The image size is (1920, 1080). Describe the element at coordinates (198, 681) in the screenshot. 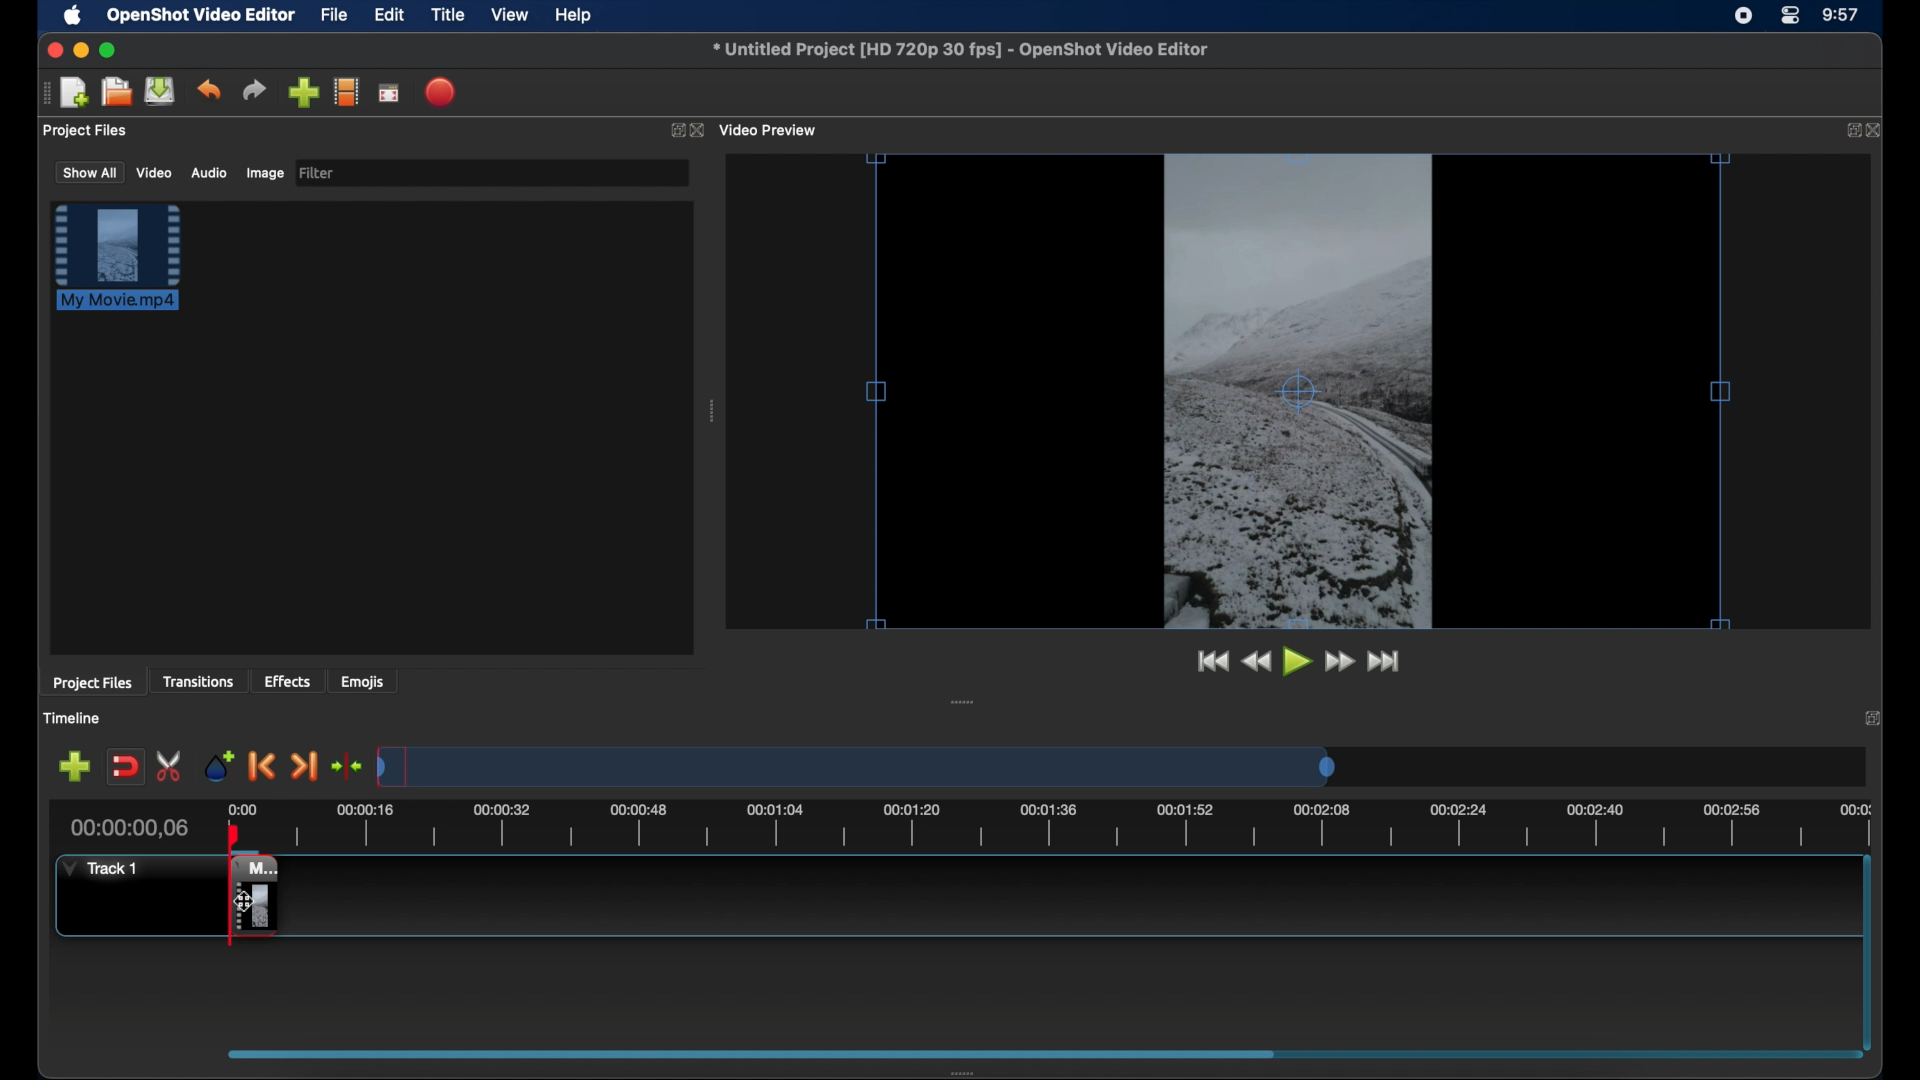

I see `transitions` at that location.